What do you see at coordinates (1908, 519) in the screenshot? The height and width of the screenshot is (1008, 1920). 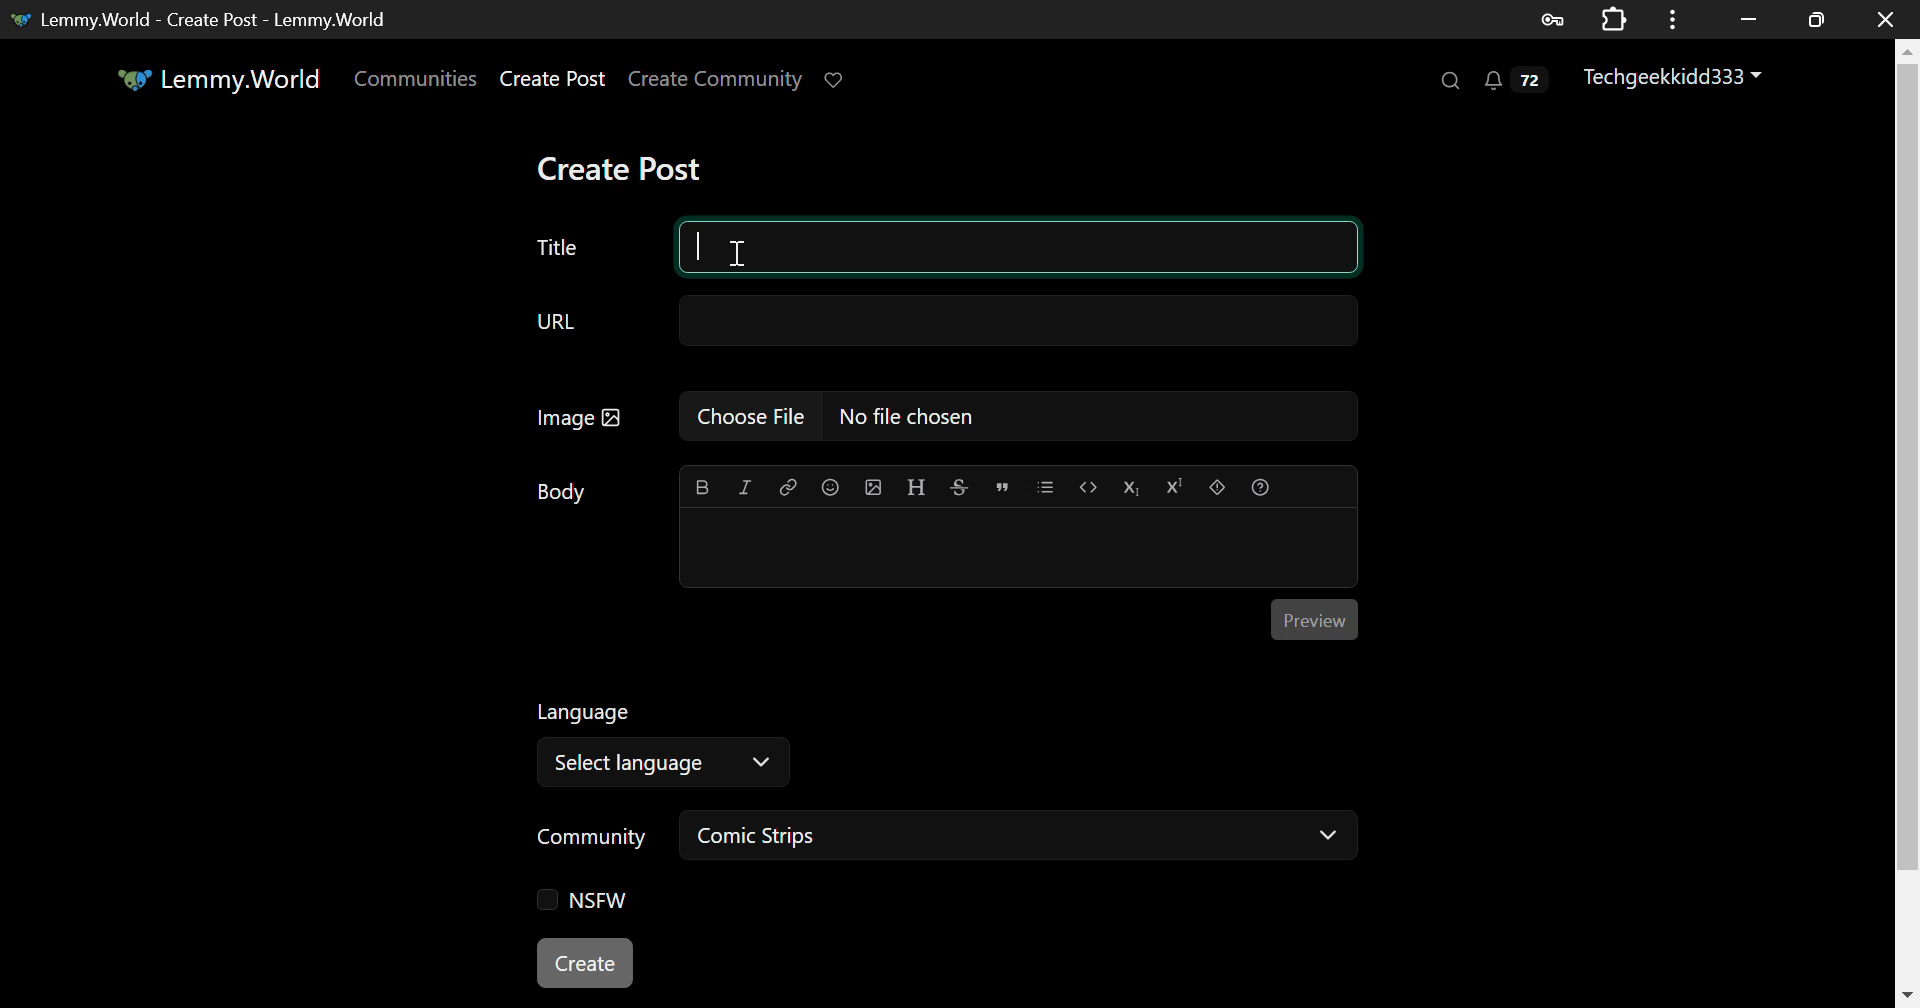 I see `Scroll Bar` at bounding box center [1908, 519].